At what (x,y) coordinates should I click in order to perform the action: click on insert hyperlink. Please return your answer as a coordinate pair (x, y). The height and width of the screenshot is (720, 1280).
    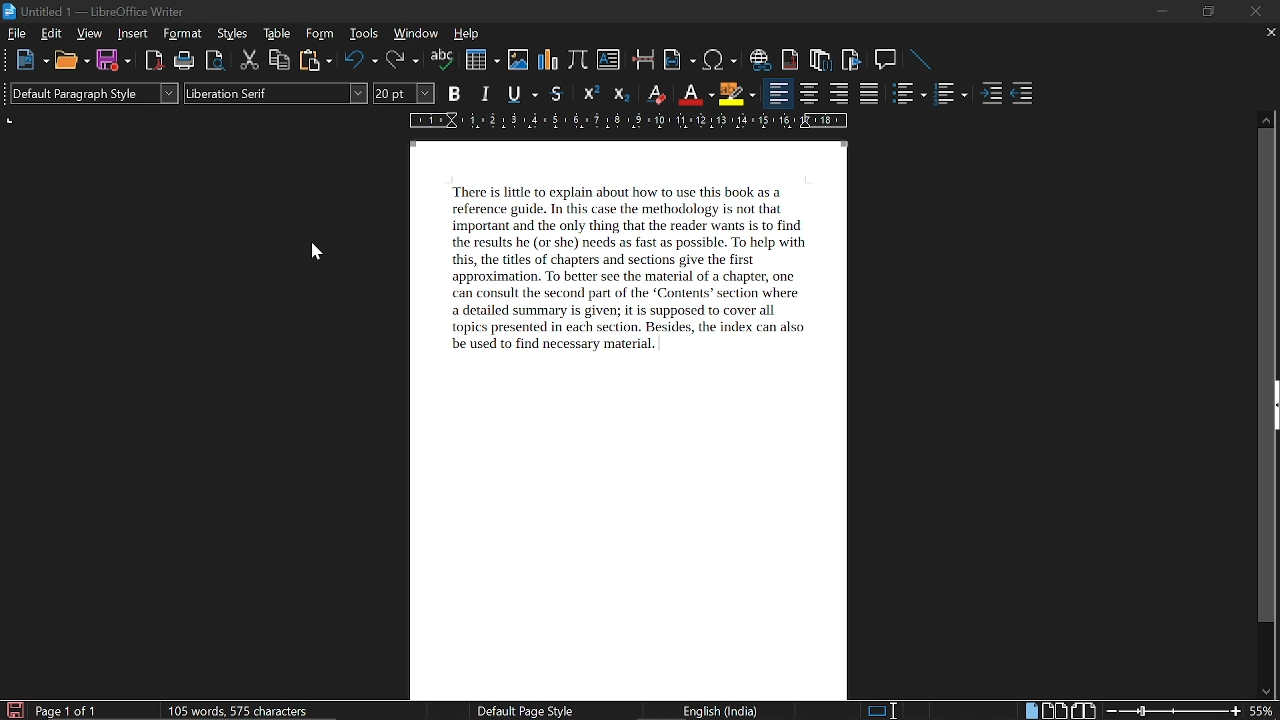
    Looking at the image, I should click on (761, 60).